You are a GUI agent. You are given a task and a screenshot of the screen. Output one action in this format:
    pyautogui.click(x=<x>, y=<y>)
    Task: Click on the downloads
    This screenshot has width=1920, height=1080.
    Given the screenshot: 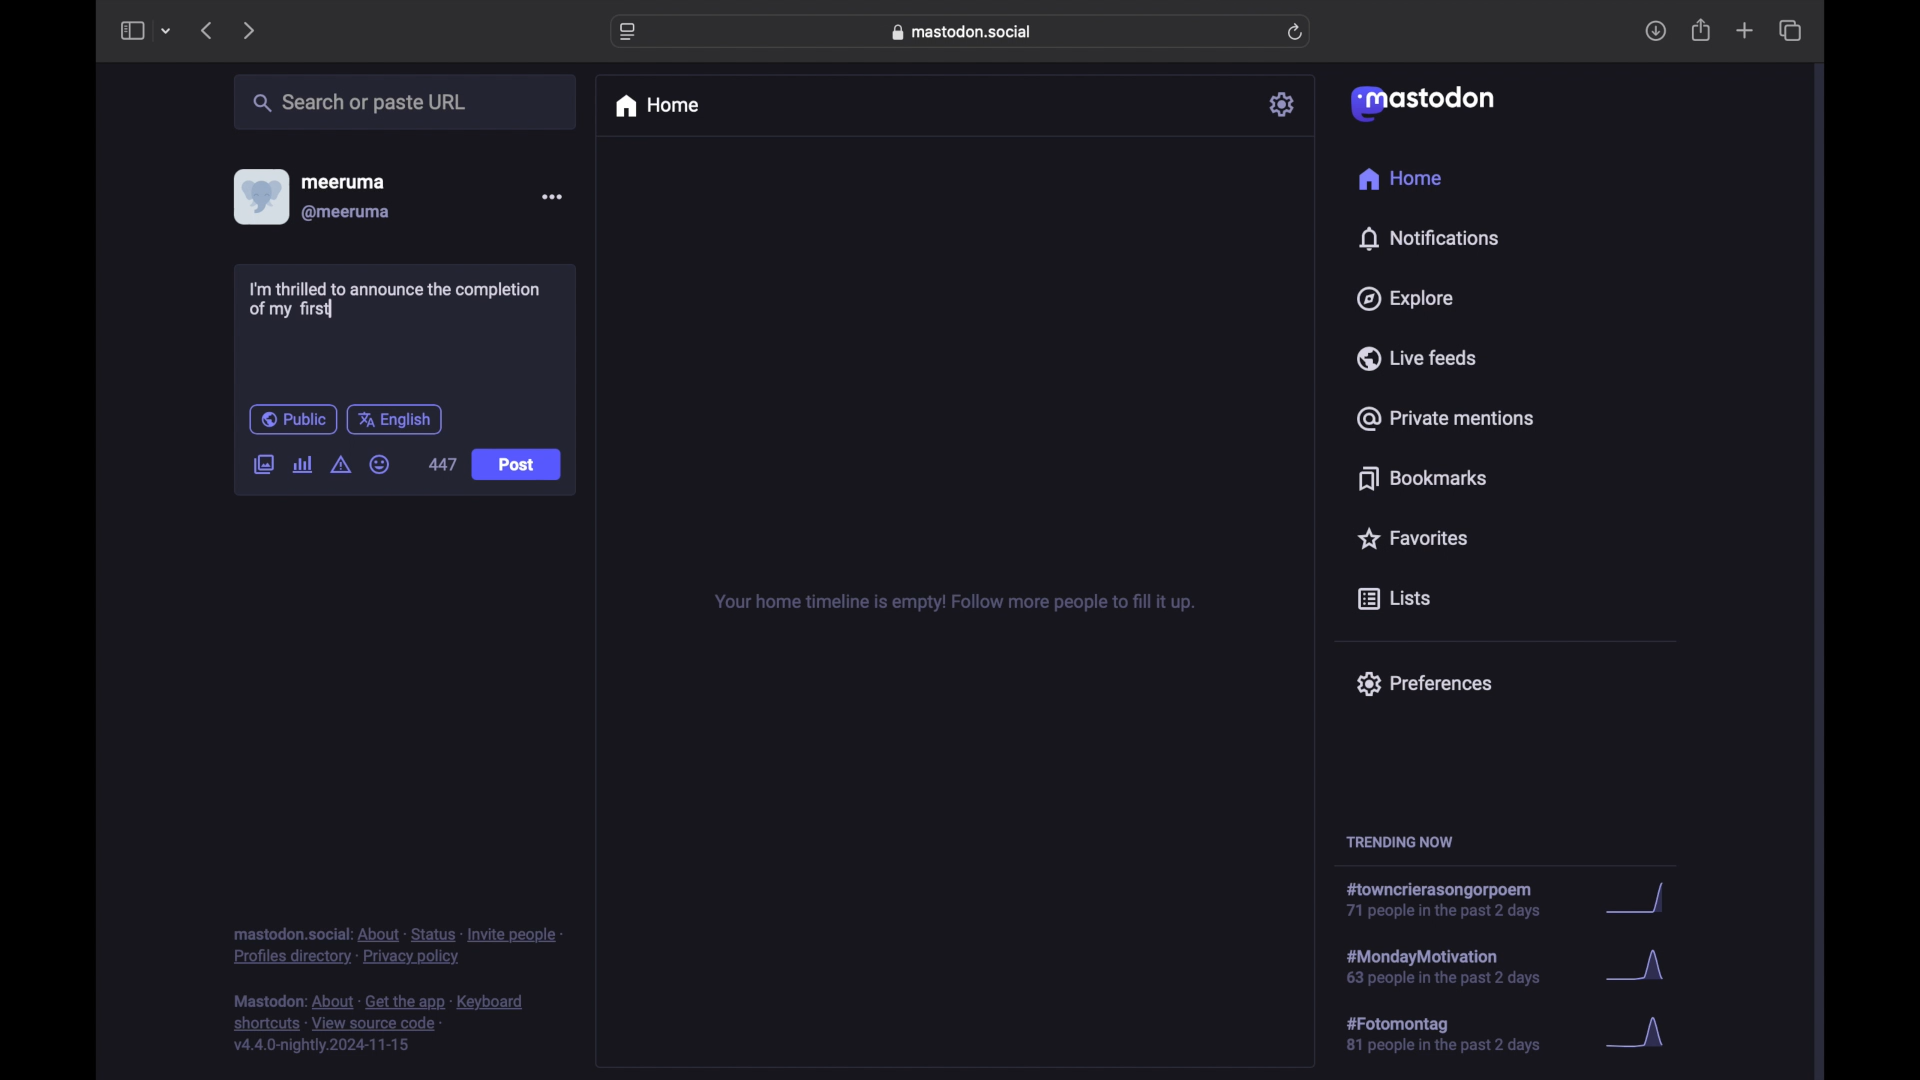 What is the action you would take?
    pyautogui.click(x=1655, y=31)
    